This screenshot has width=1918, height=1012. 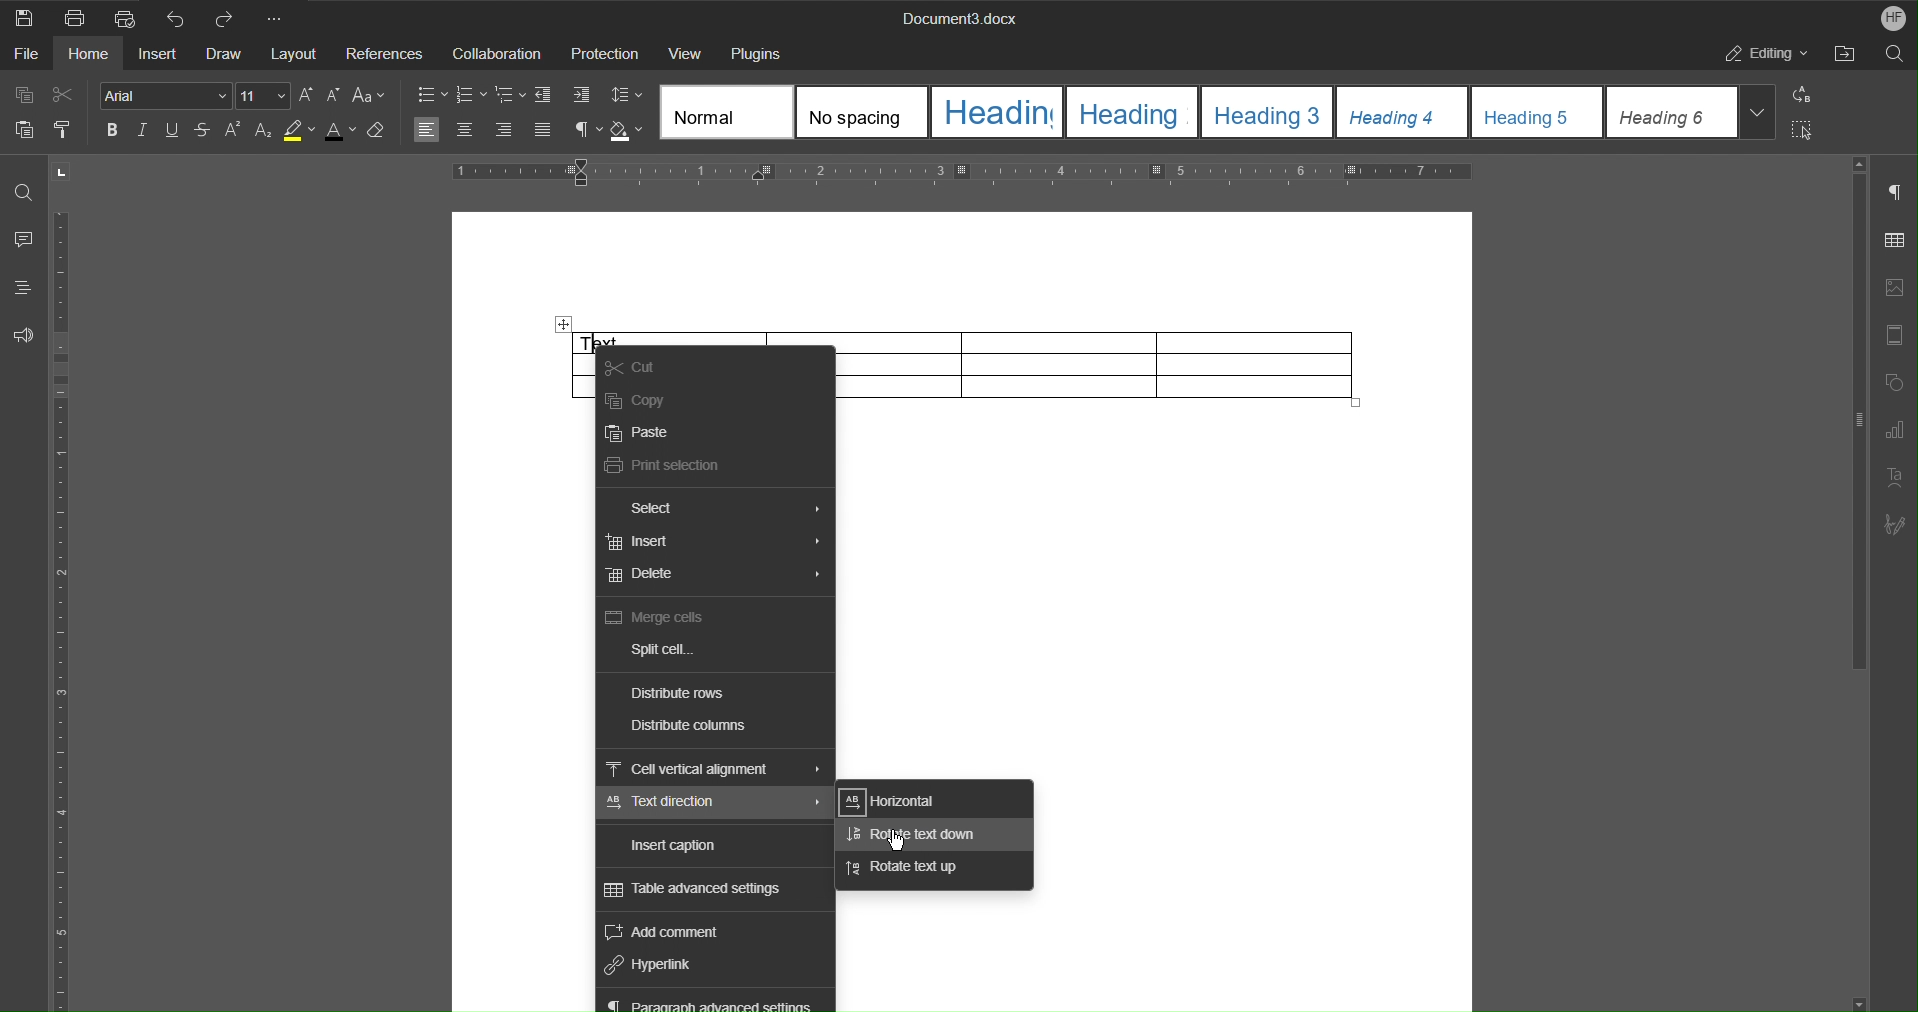 I want to click on Distribute columns, so click(x=690, y=727).